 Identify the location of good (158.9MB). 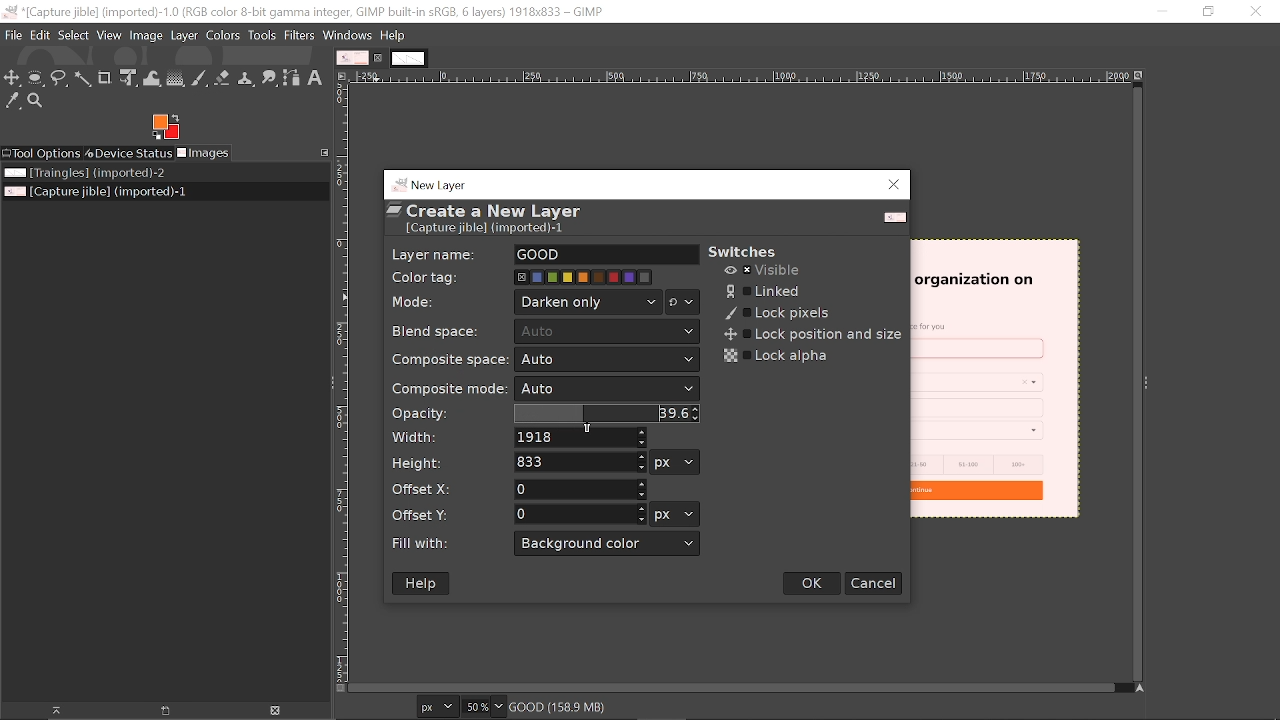
(585, 705).